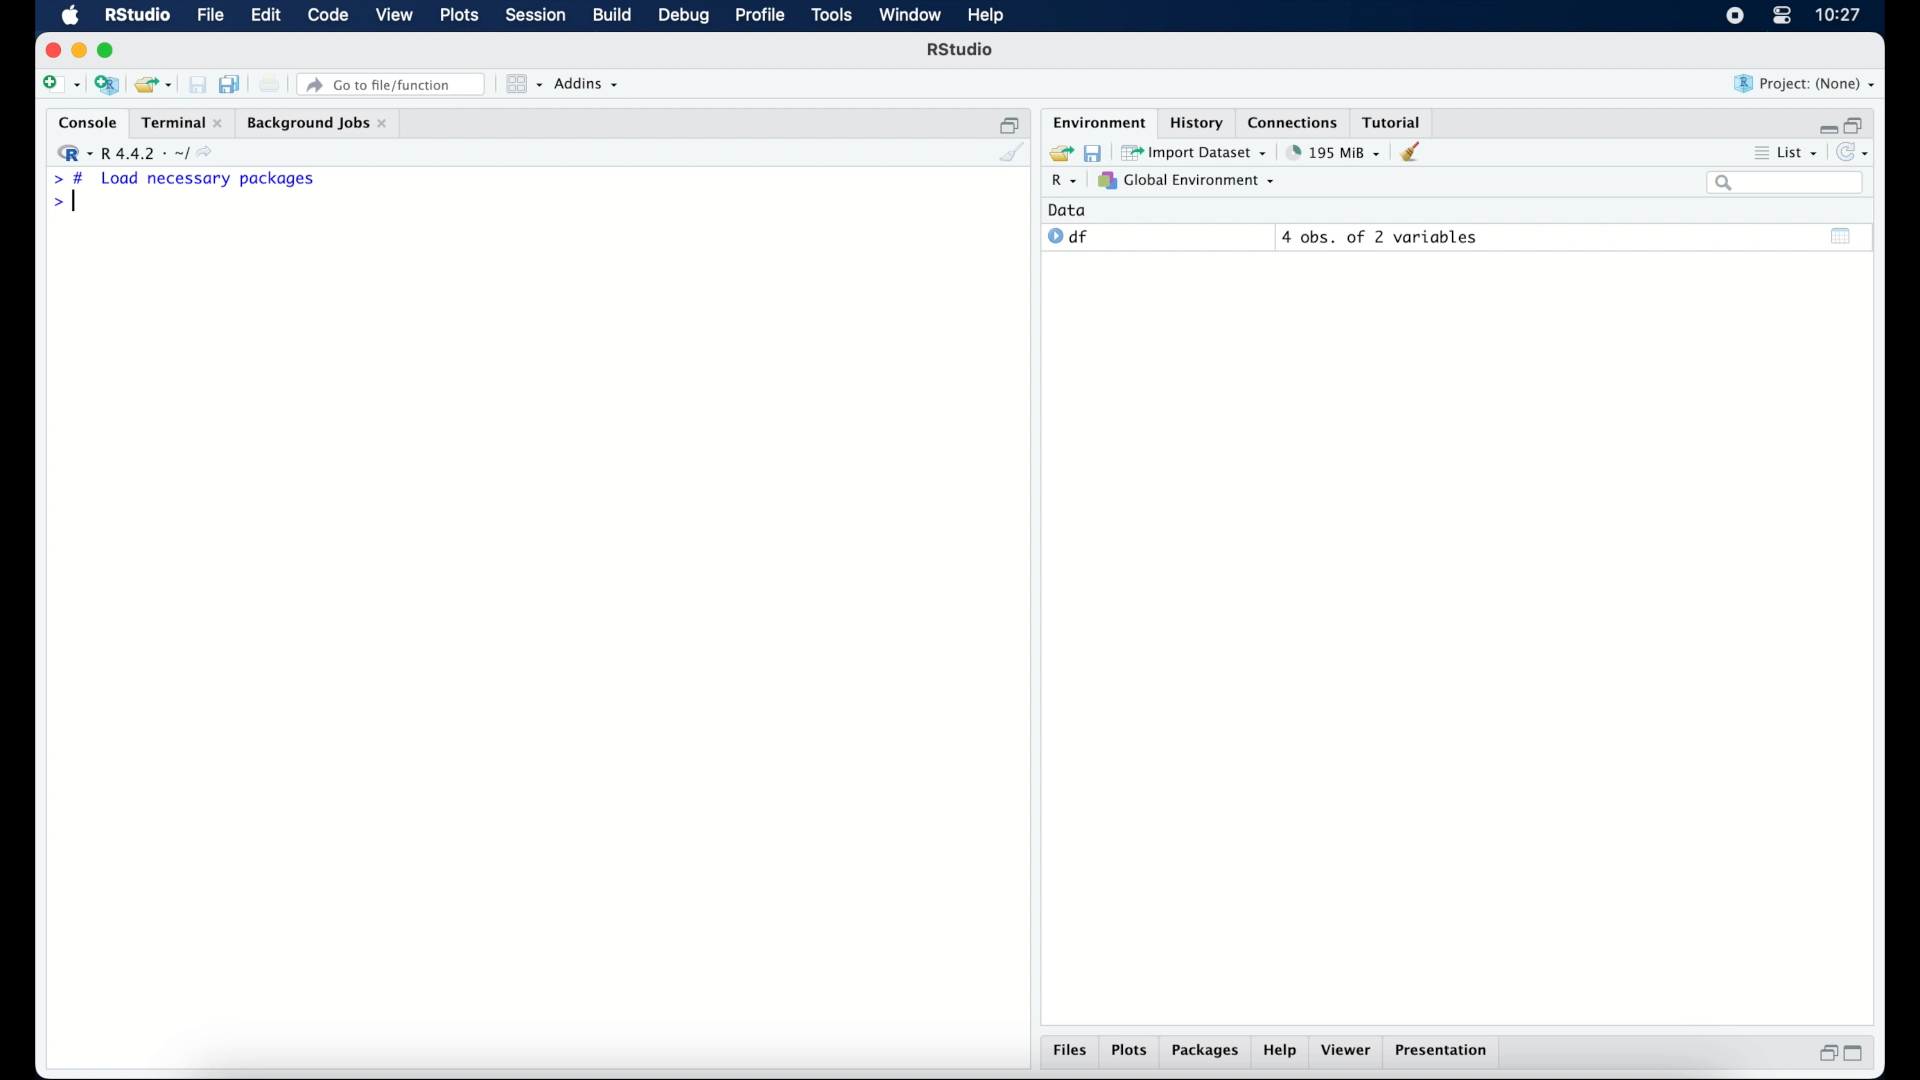 Image resolution: width=1920 pixels, height=1080 pixels. Describe the element at coordinates (1132, 1052) in the screenshot. I see `plots` at that location.